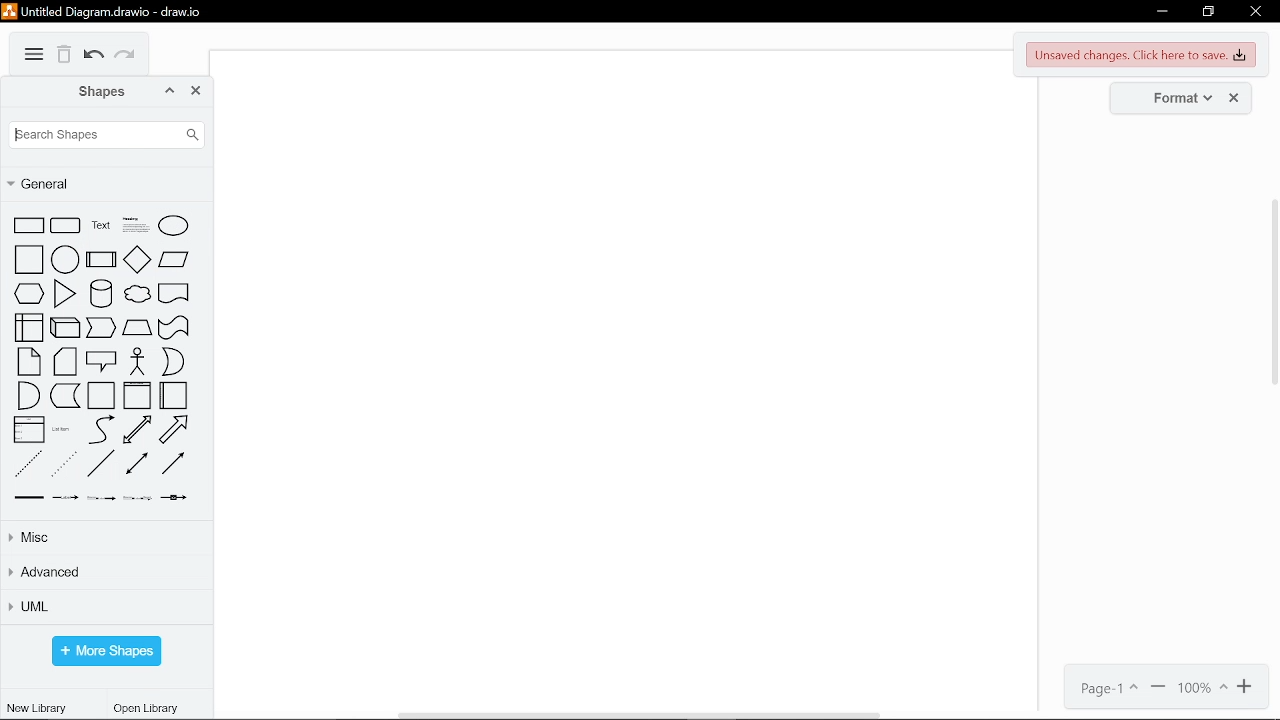  What do you see at coordinates (30, 431) in the screenshot?
I see `list` at bounding box center [30, 431].